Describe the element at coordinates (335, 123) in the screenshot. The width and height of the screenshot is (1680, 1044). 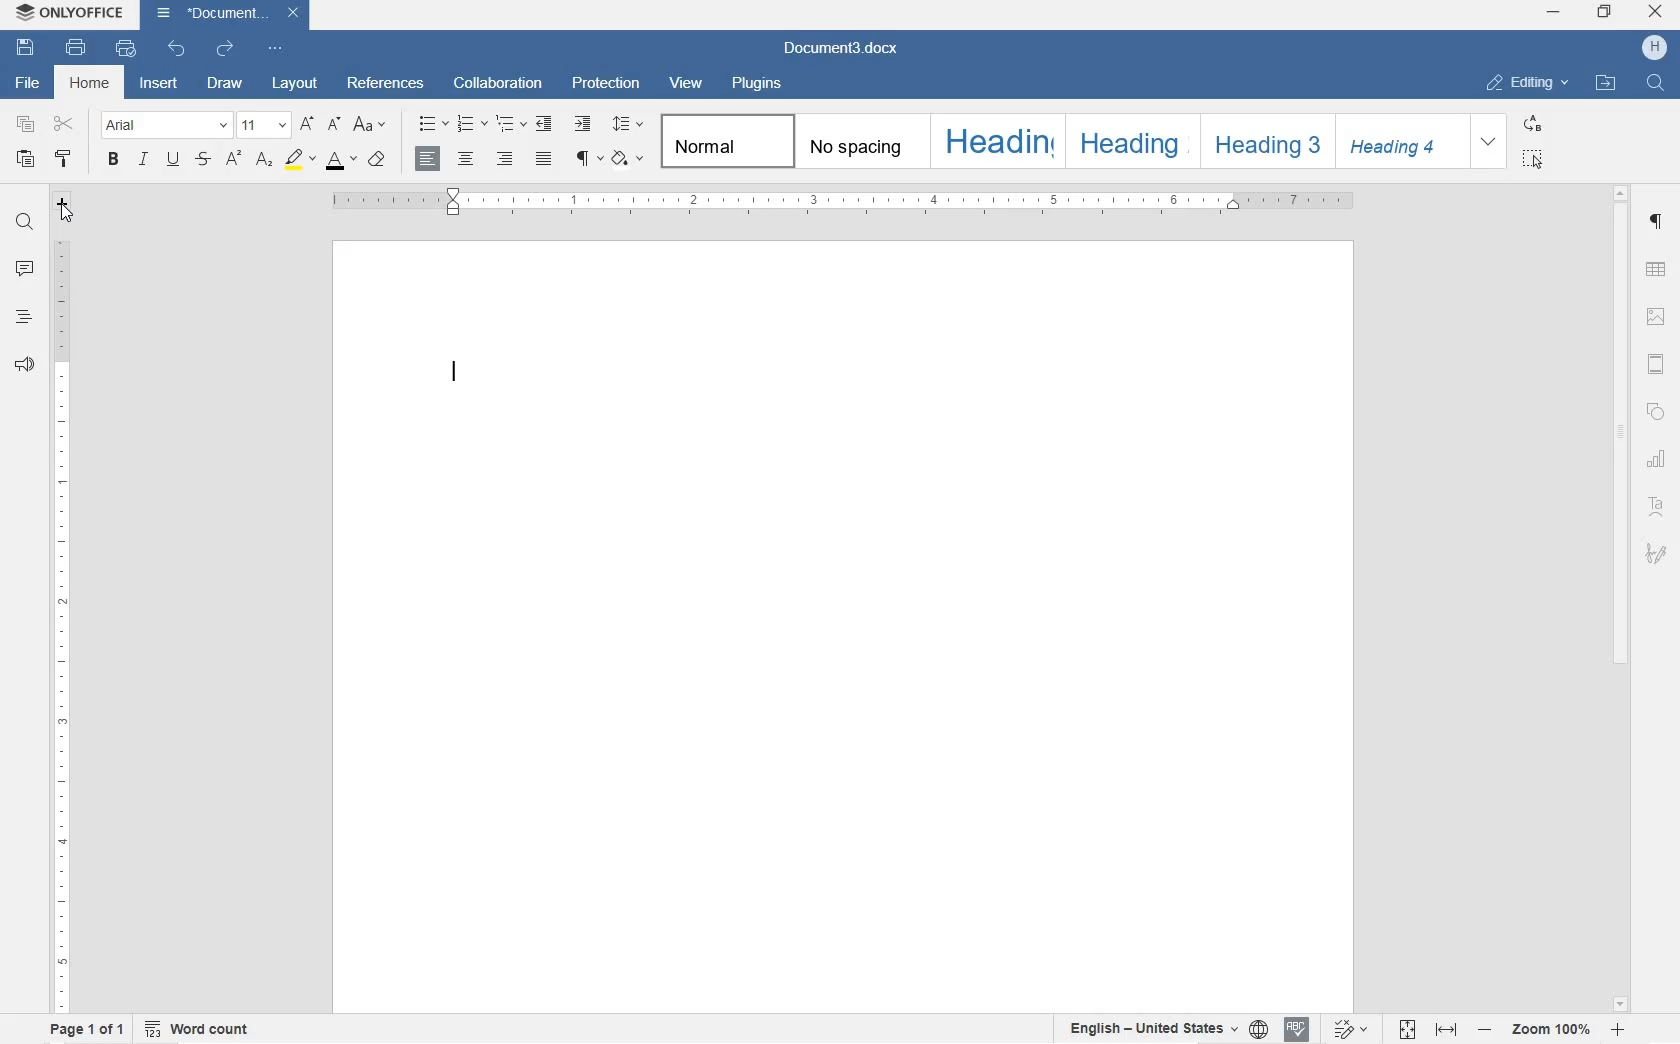
I see `DECREMENT FONT SIZE` at that location.